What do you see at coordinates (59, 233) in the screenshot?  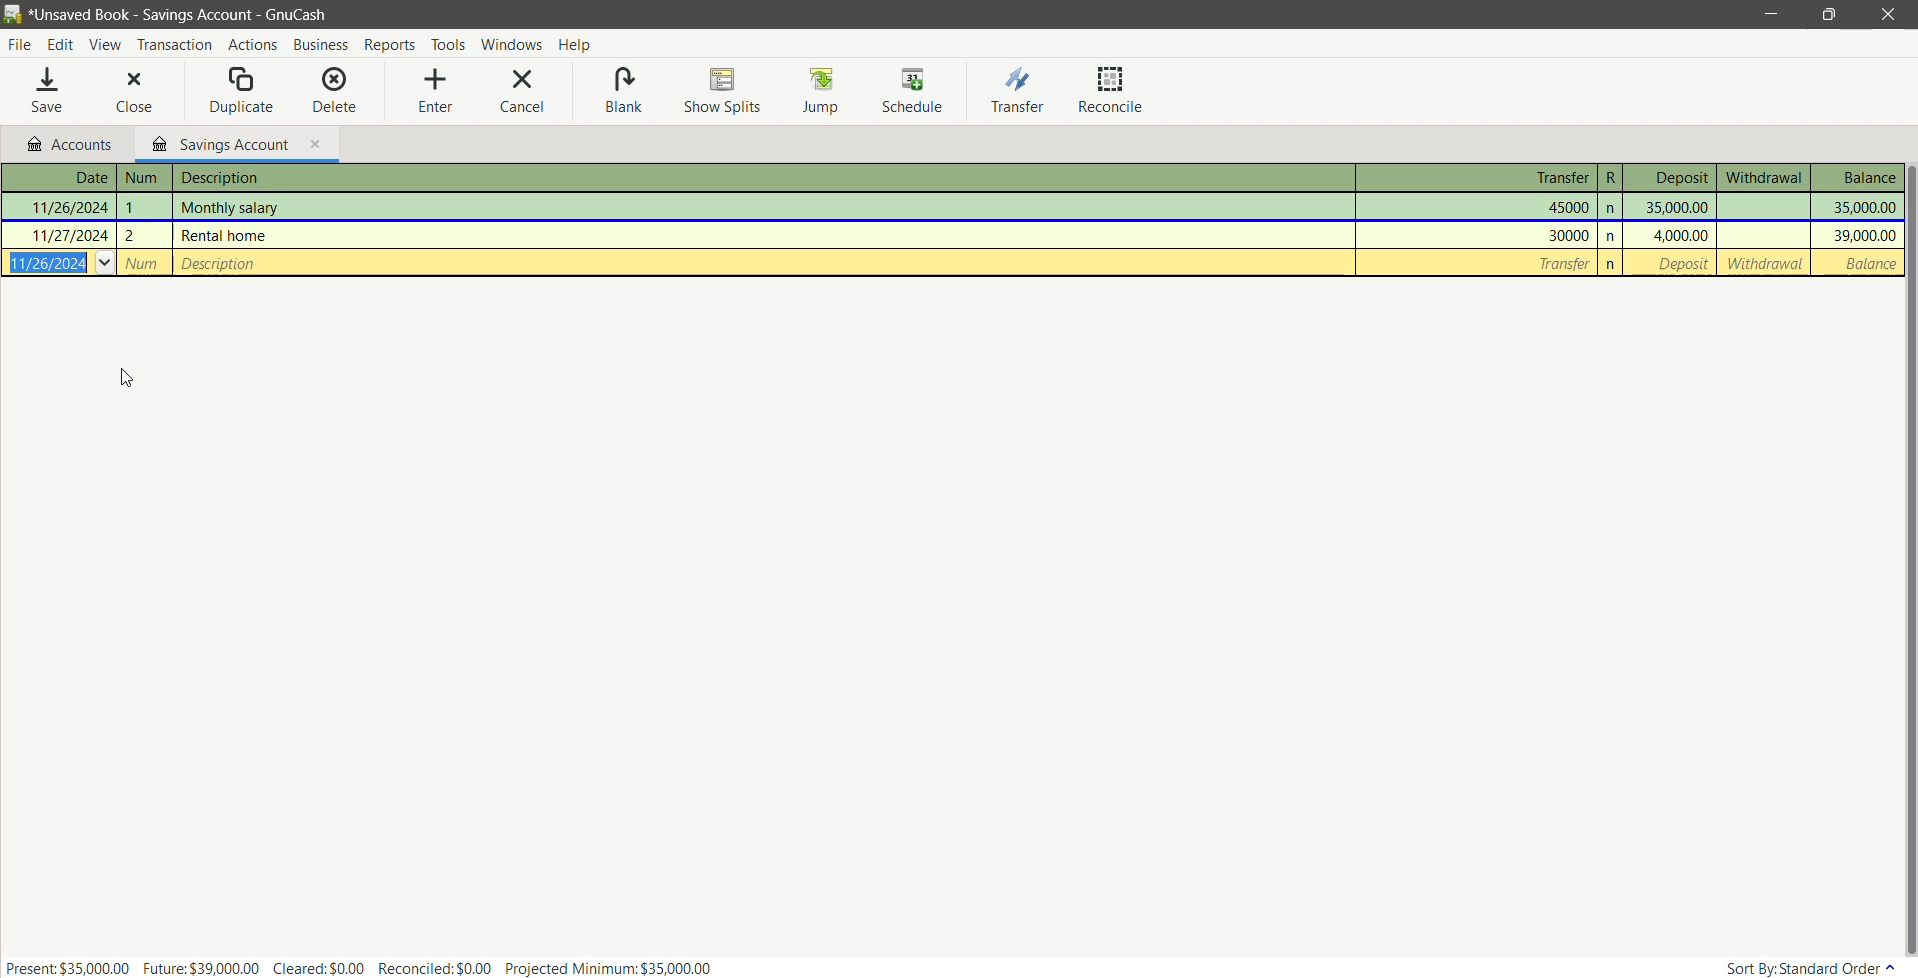 I see `11/27/2024` at bounding box center [59, 233].